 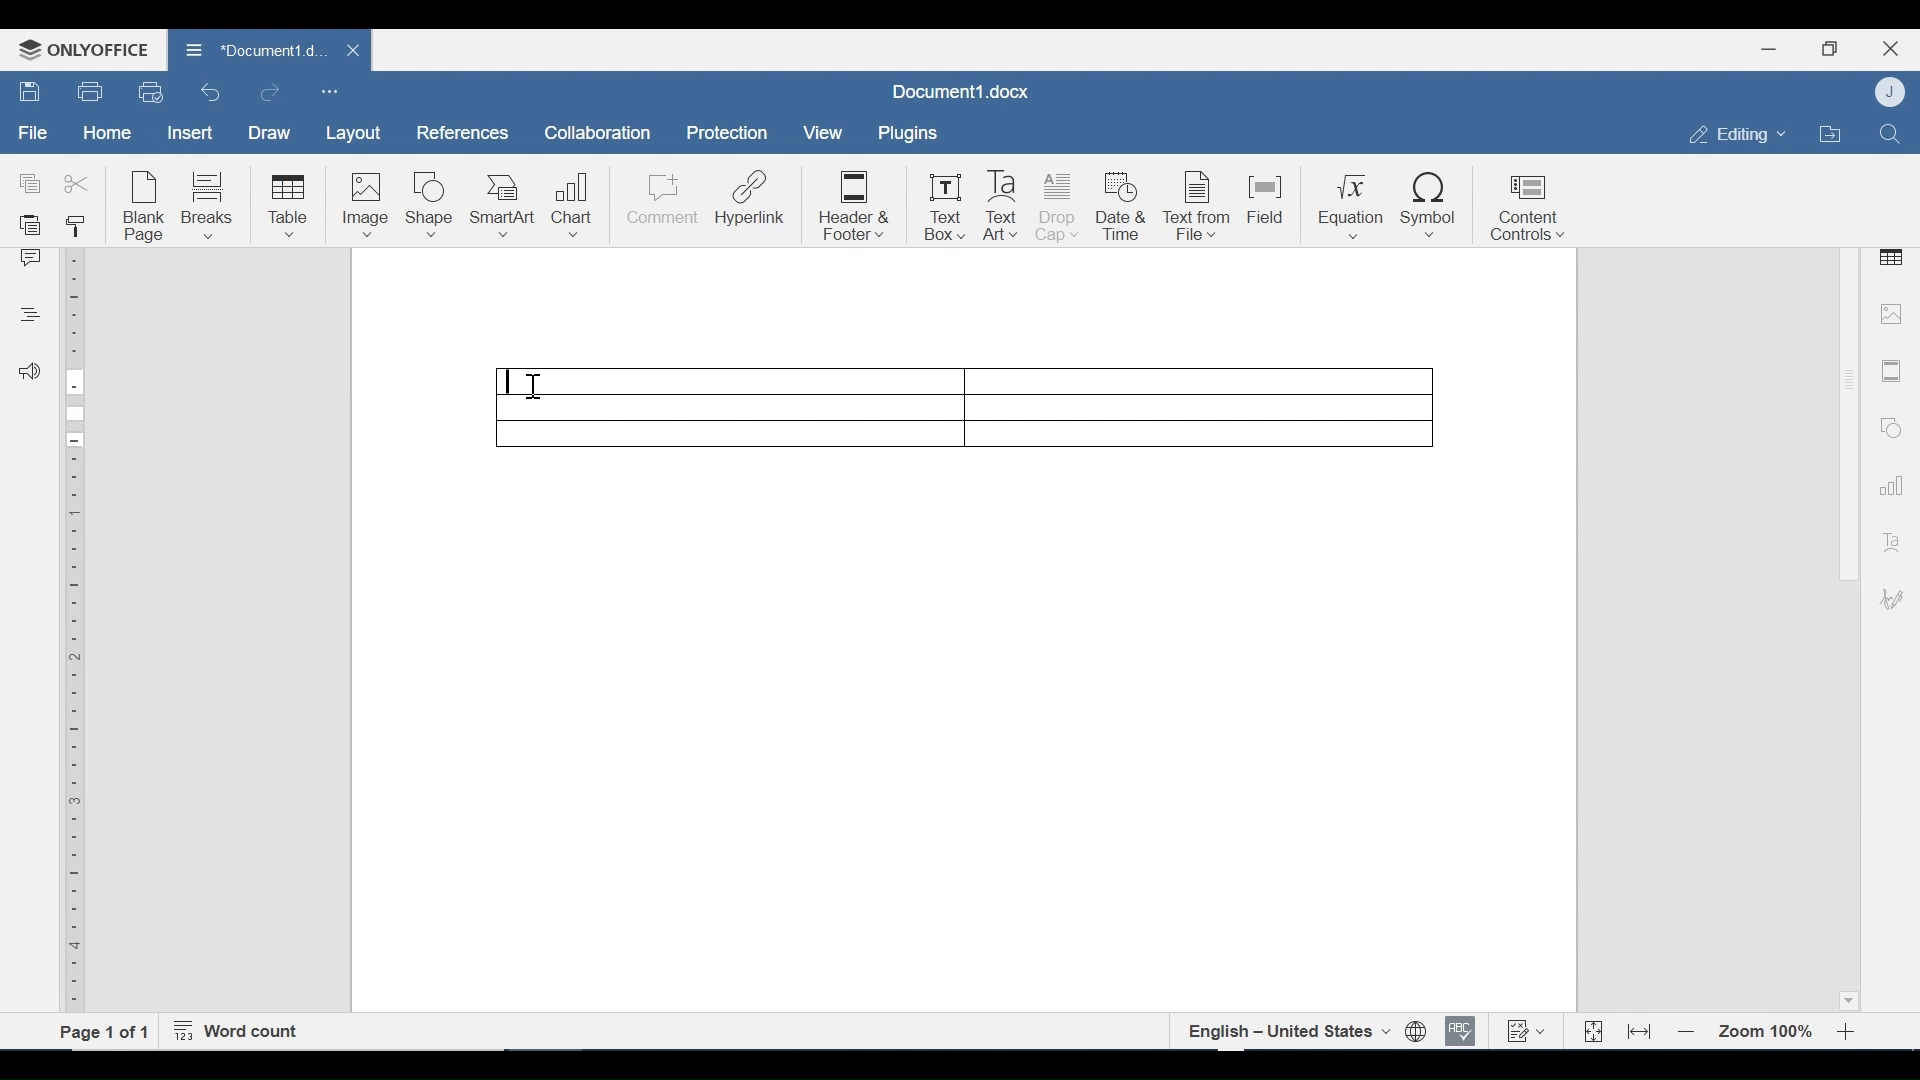 I want to click on Text Box, so click(x=945, y=208).